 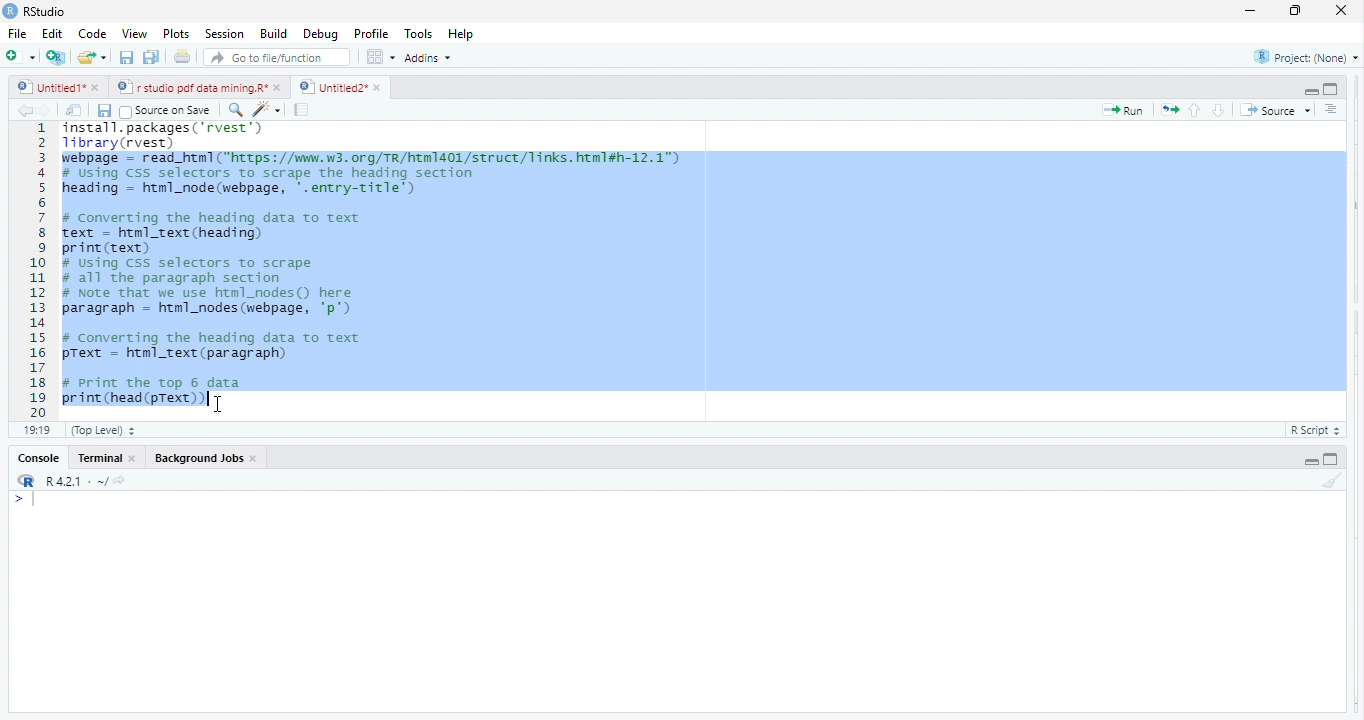 What do you see at coordinates (194, 88) in the screenshot?
I see `© | r studio pdf data mining.R` at bounding box center [194, 88].